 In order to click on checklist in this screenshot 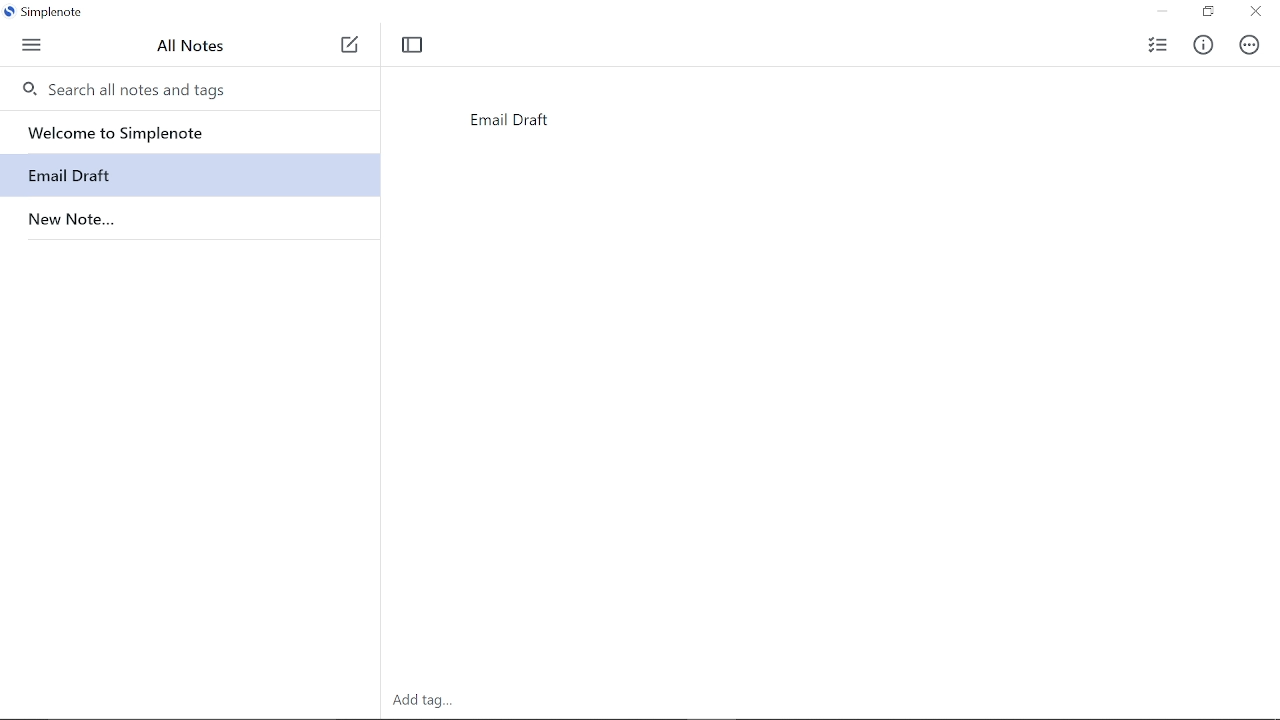, I will do `click(1157, 45)`.